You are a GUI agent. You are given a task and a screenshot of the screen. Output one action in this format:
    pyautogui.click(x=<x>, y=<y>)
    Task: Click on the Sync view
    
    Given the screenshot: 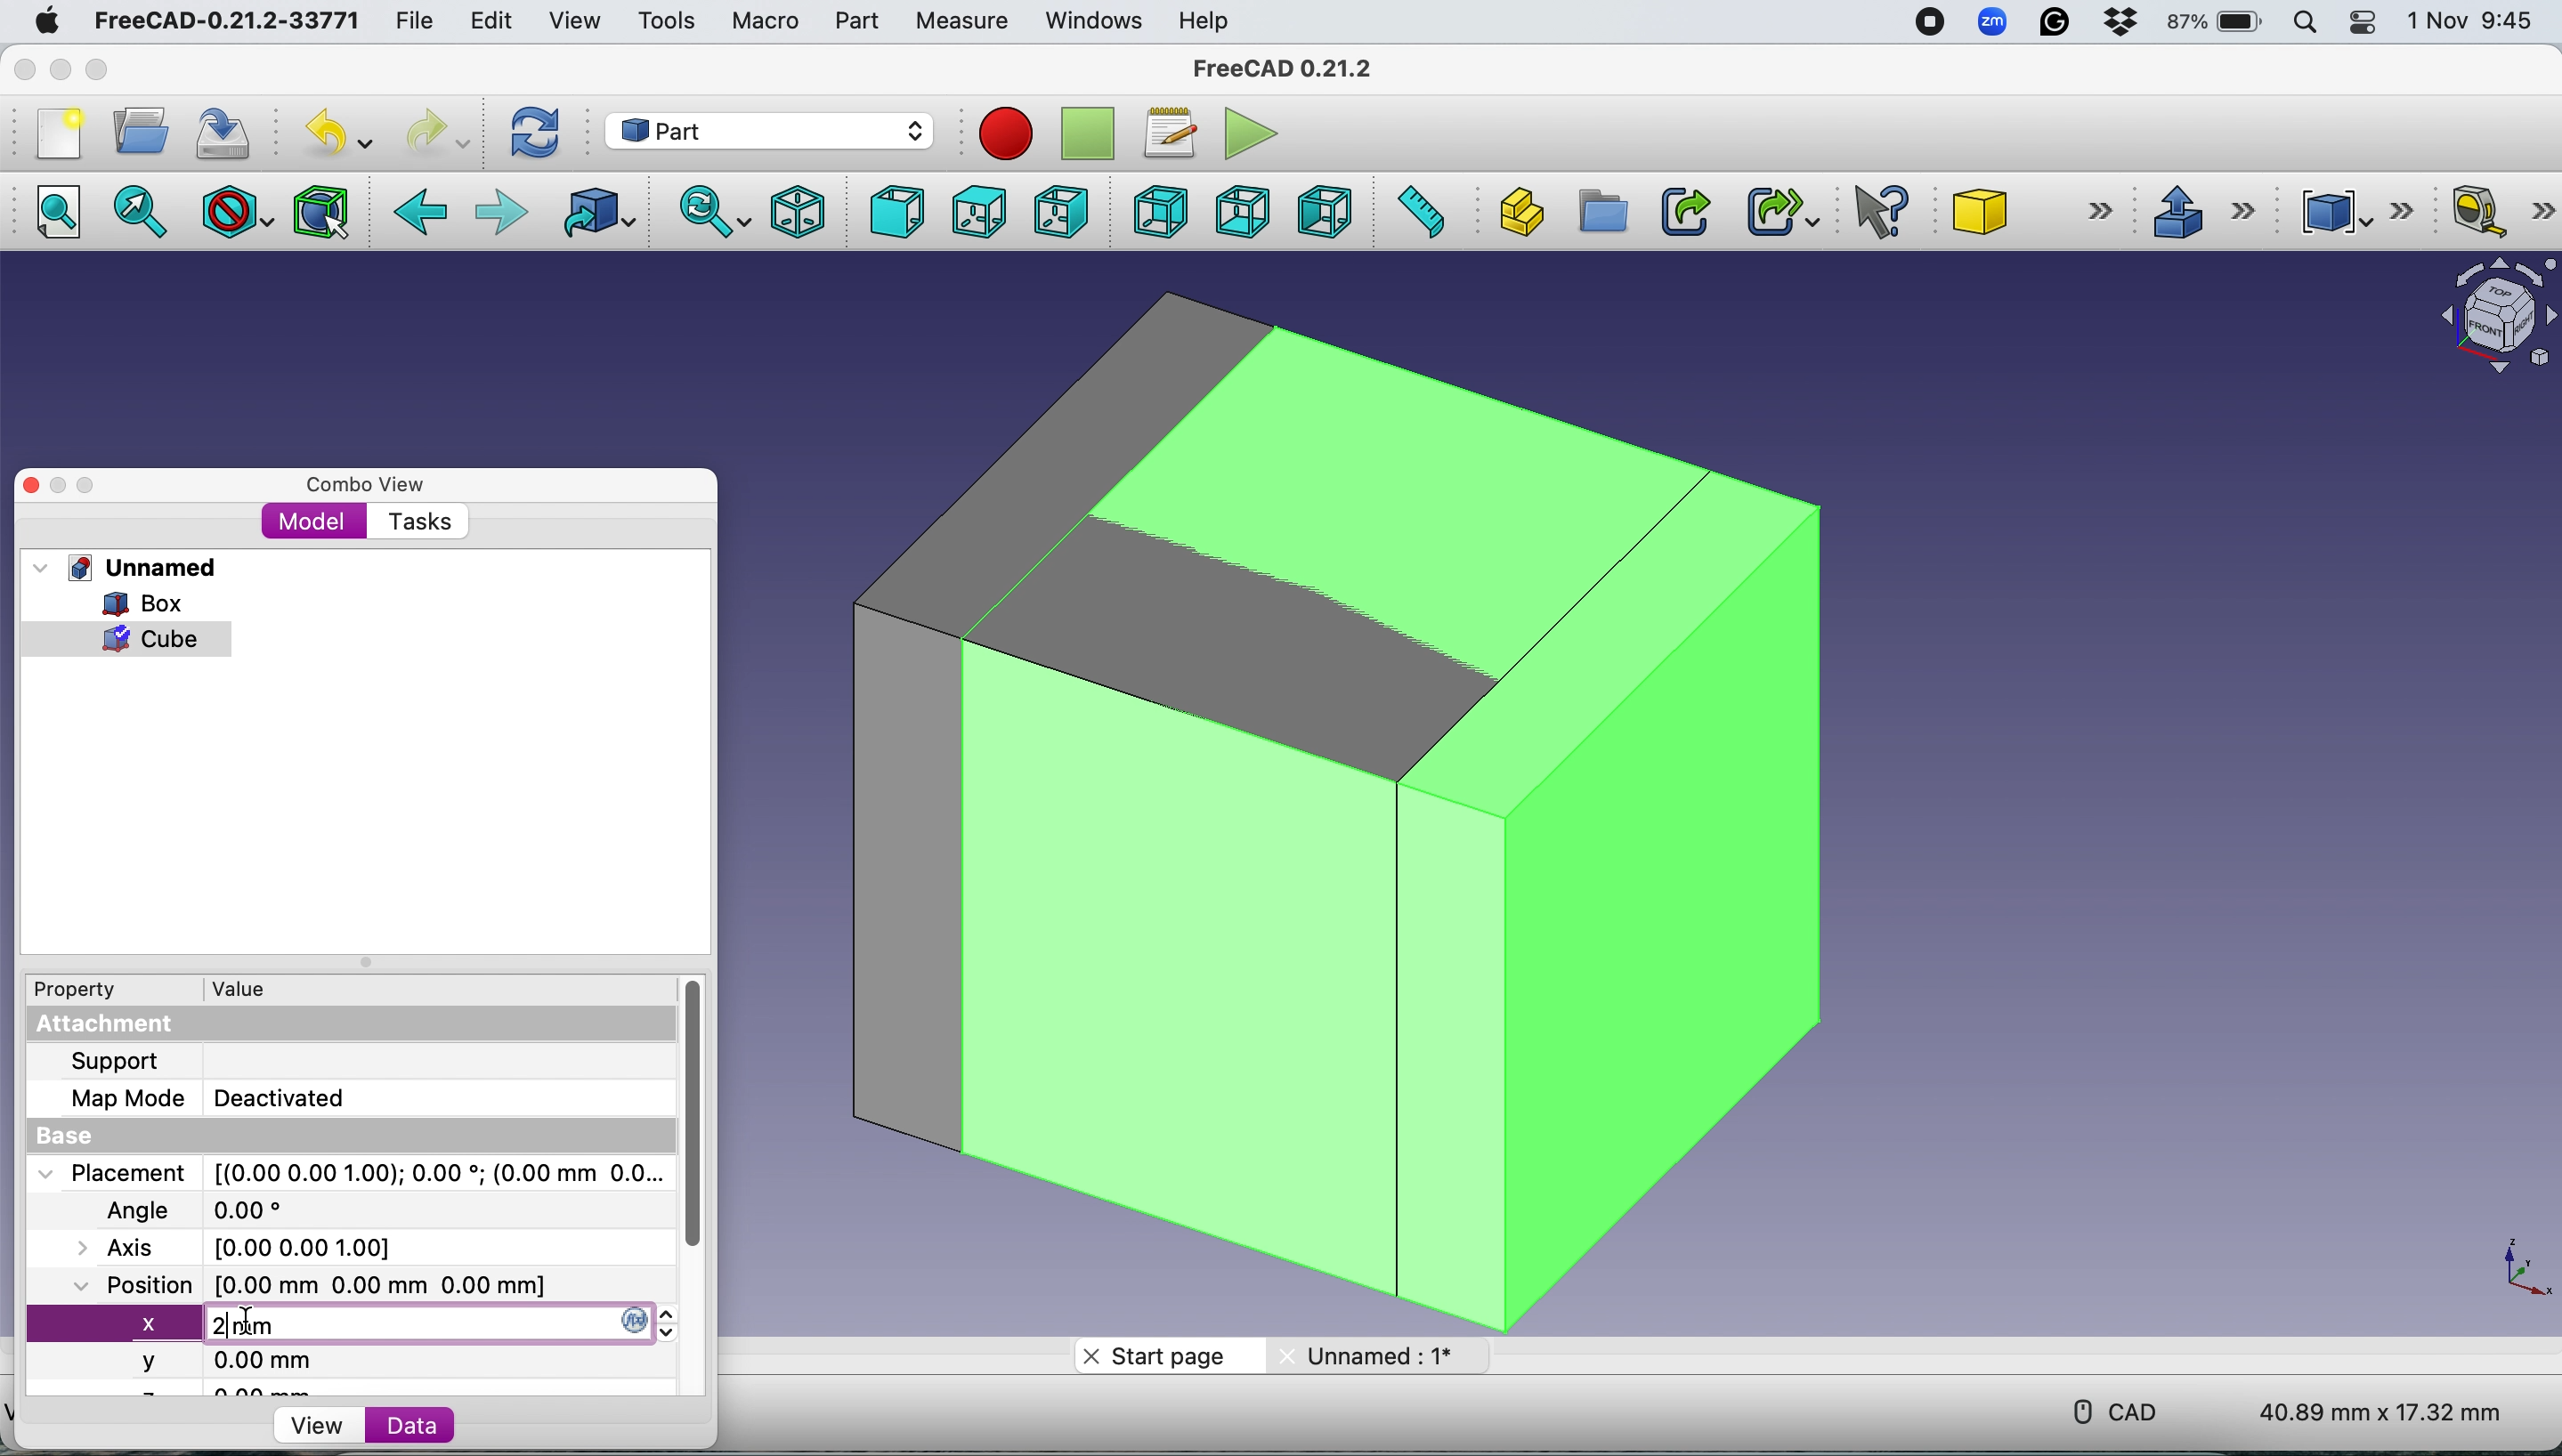 What is the action you would take?
    pyautogui.click(x=707, y=211)
    